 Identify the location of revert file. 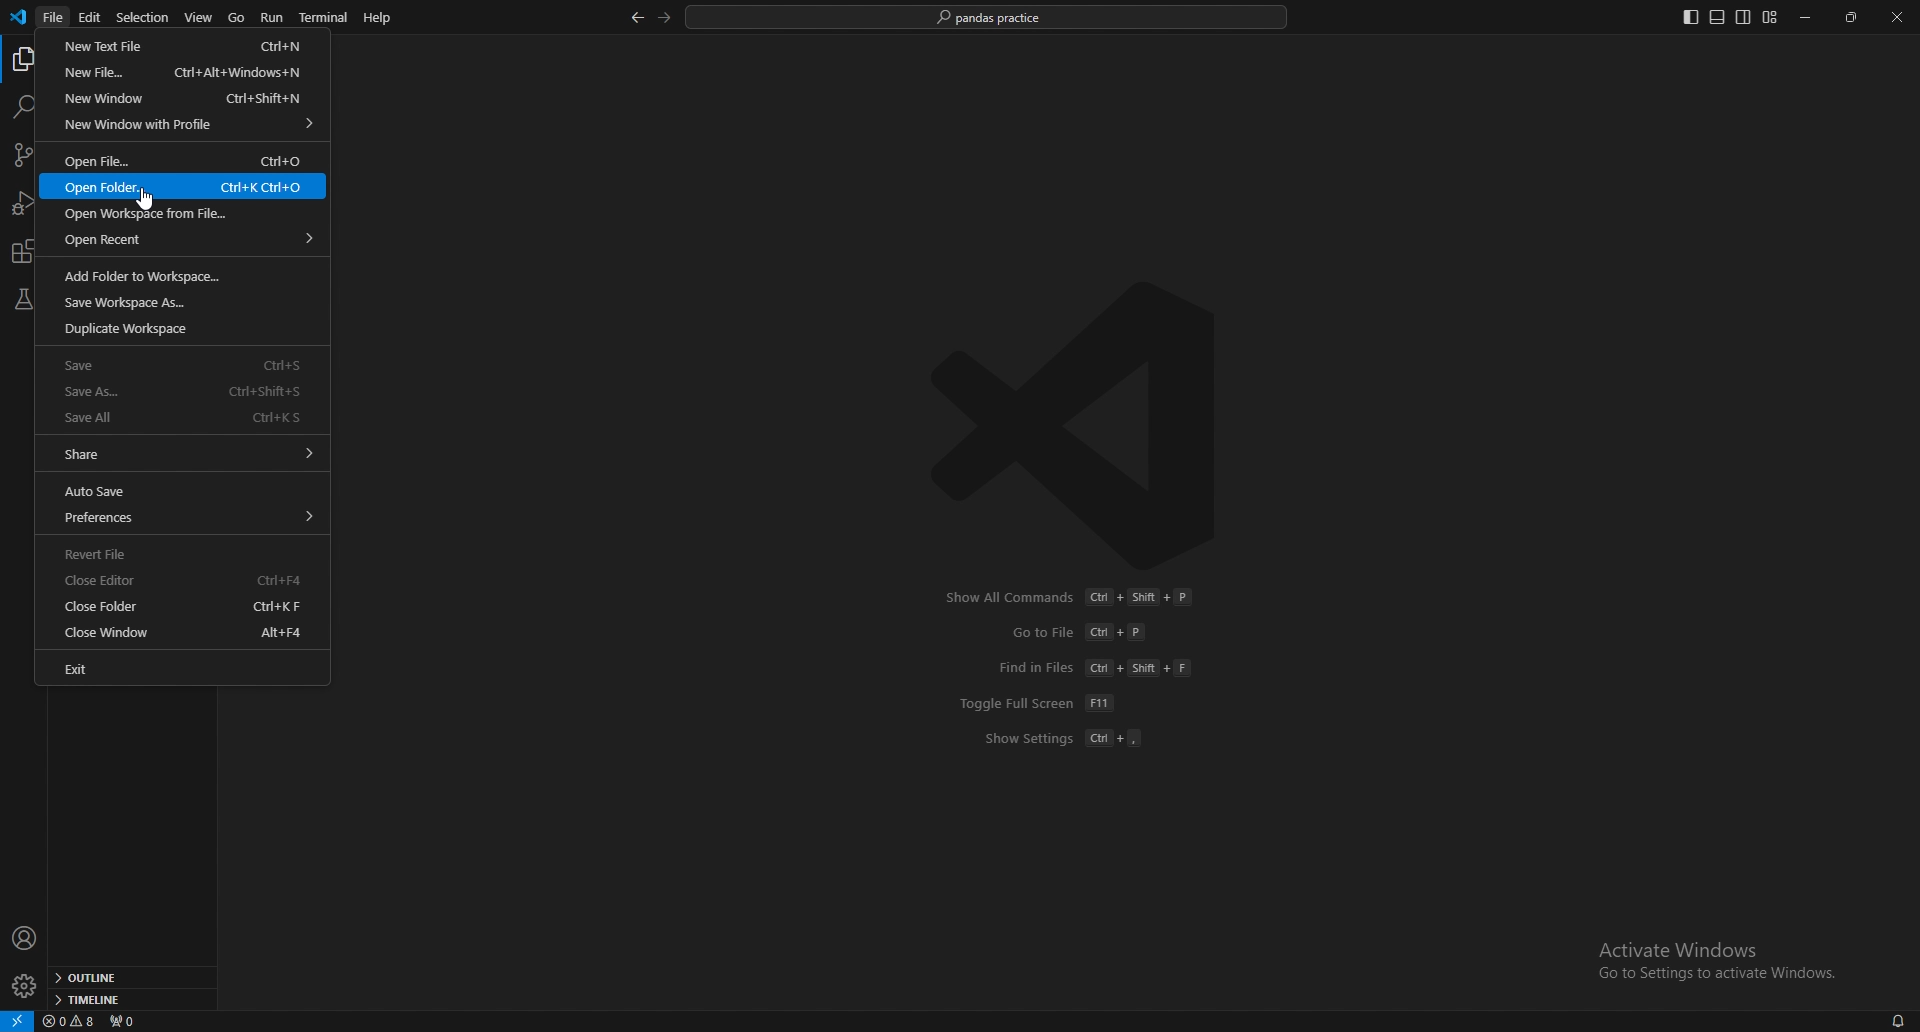
(179, 553).